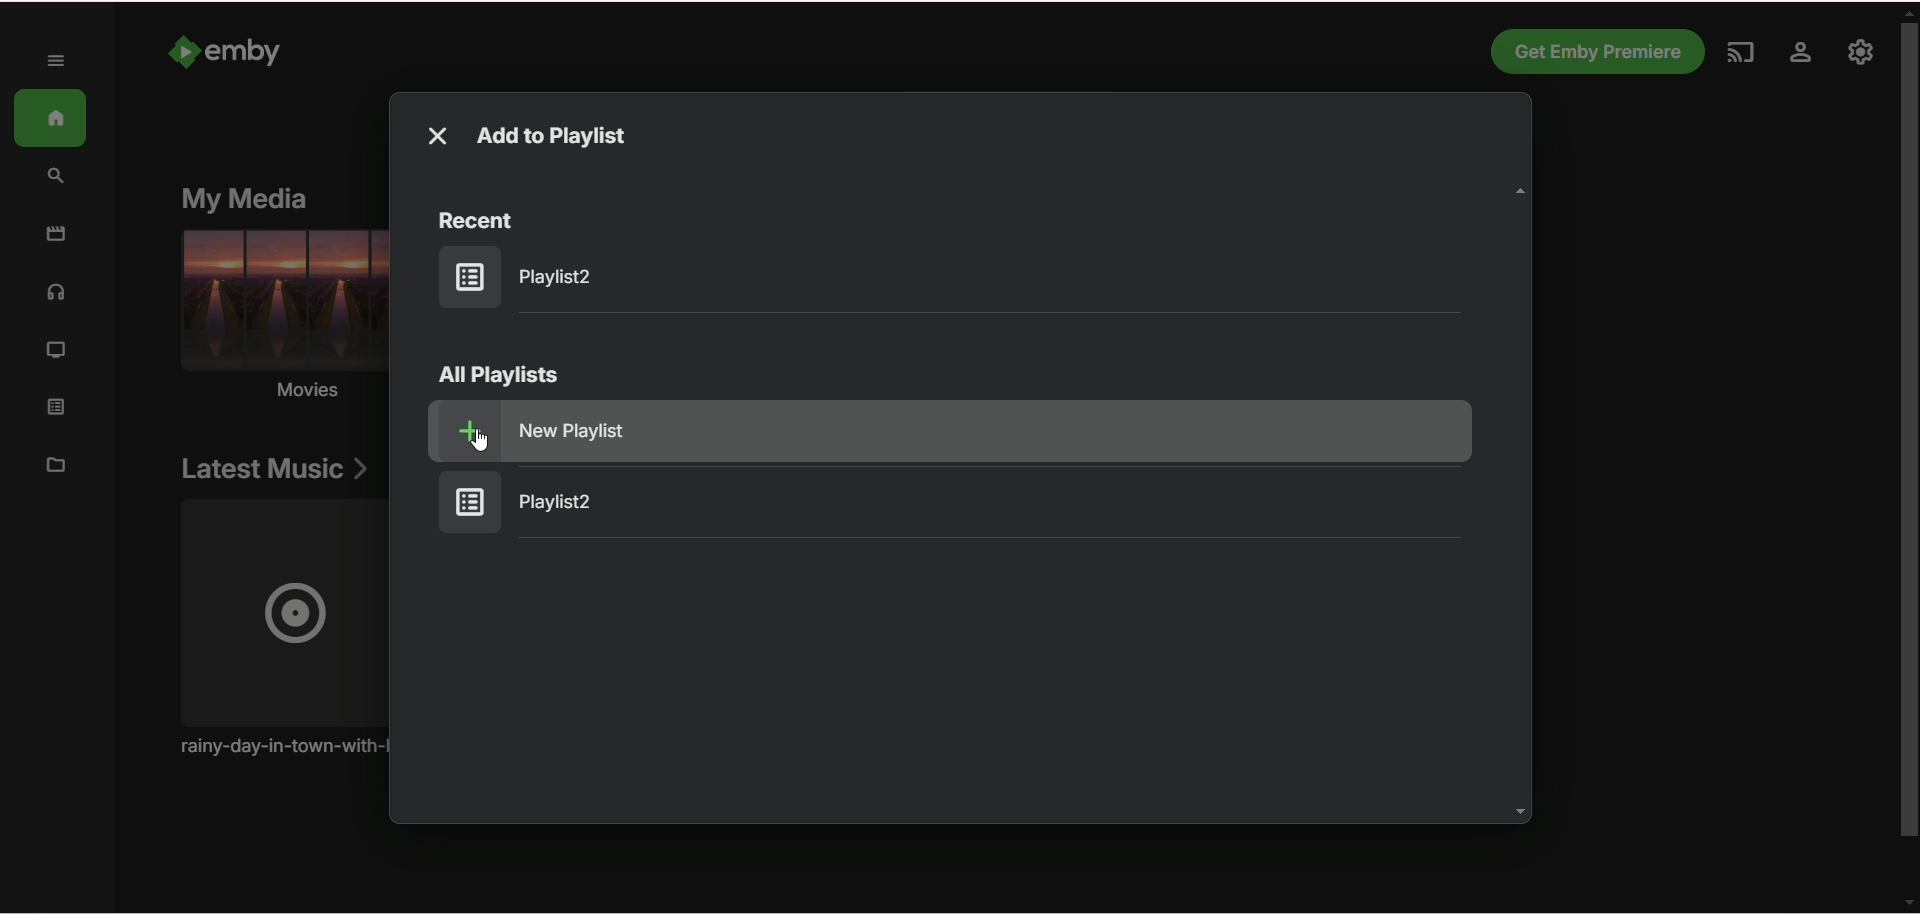 This screenshot has height=914, width=1920. What do you see at coordinates (460, 431) in the screenshot?
I see `Add new playlist button` at bounding box center [460, 431].